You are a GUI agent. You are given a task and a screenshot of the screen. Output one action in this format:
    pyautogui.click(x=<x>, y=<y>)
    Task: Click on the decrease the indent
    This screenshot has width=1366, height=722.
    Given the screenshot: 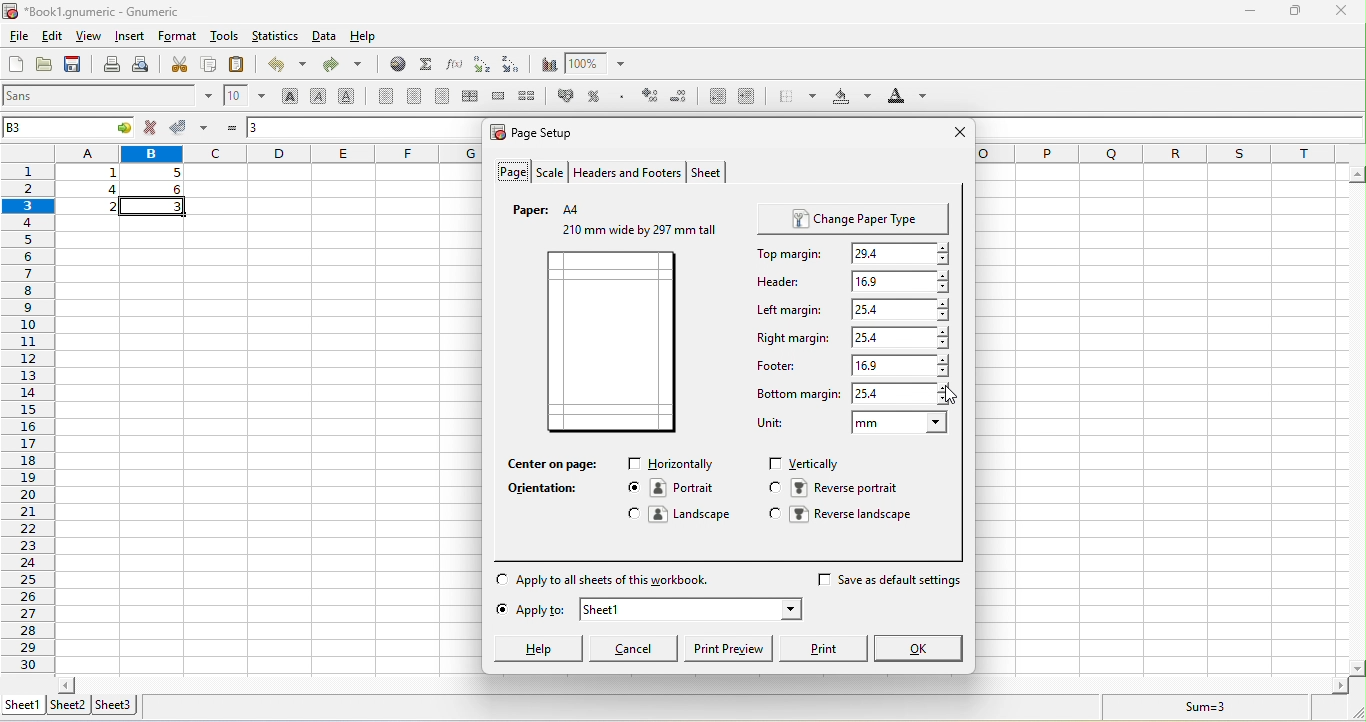 What is the action you would take?
    pyautogui.click(x=713, y=97)
    